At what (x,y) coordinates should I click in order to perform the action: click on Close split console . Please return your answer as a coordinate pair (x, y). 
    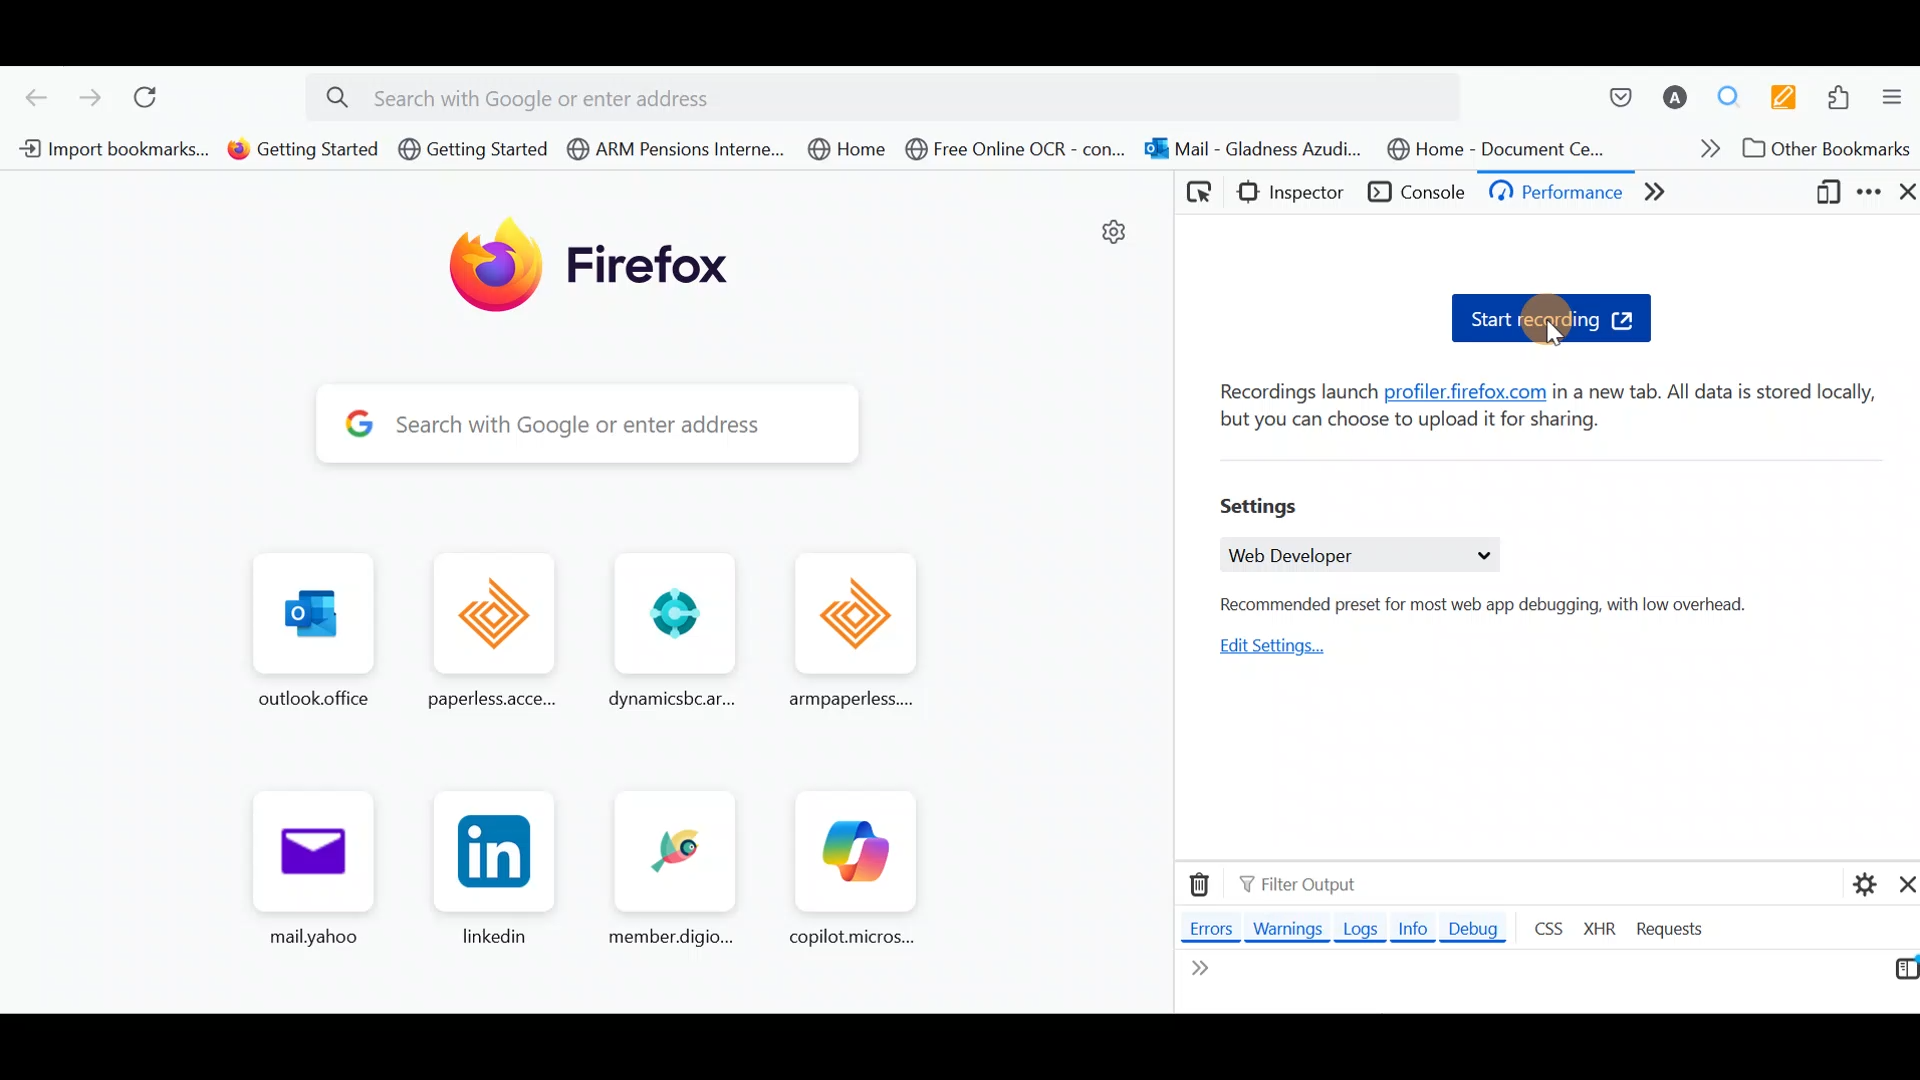
    Looking at the image, I should click on (1901, 883).